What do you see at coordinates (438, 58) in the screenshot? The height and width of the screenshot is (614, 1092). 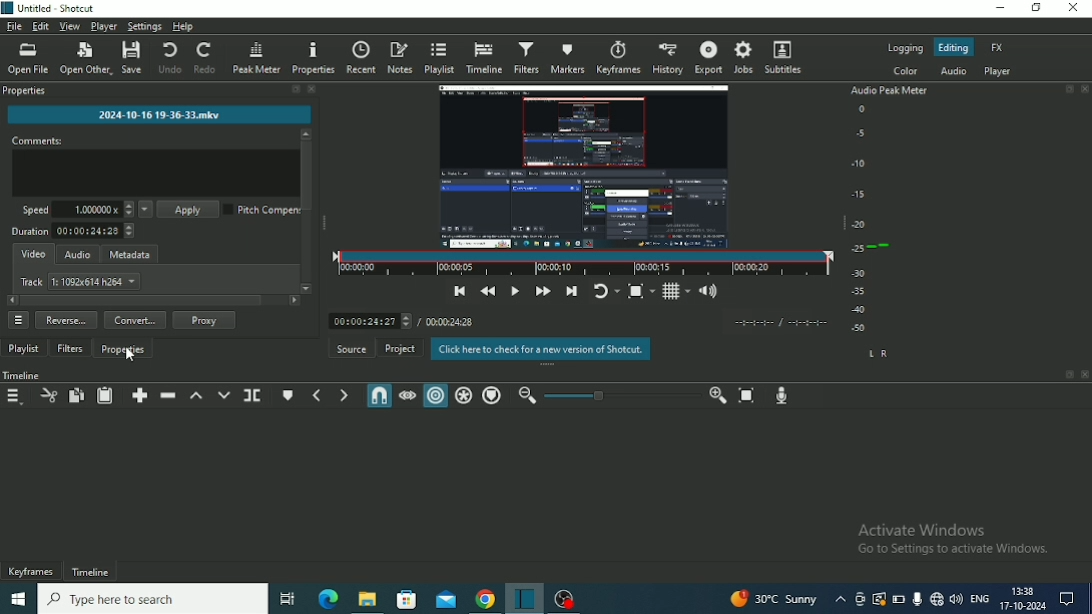 I see `Playlist` at bounding box center [438, 58].